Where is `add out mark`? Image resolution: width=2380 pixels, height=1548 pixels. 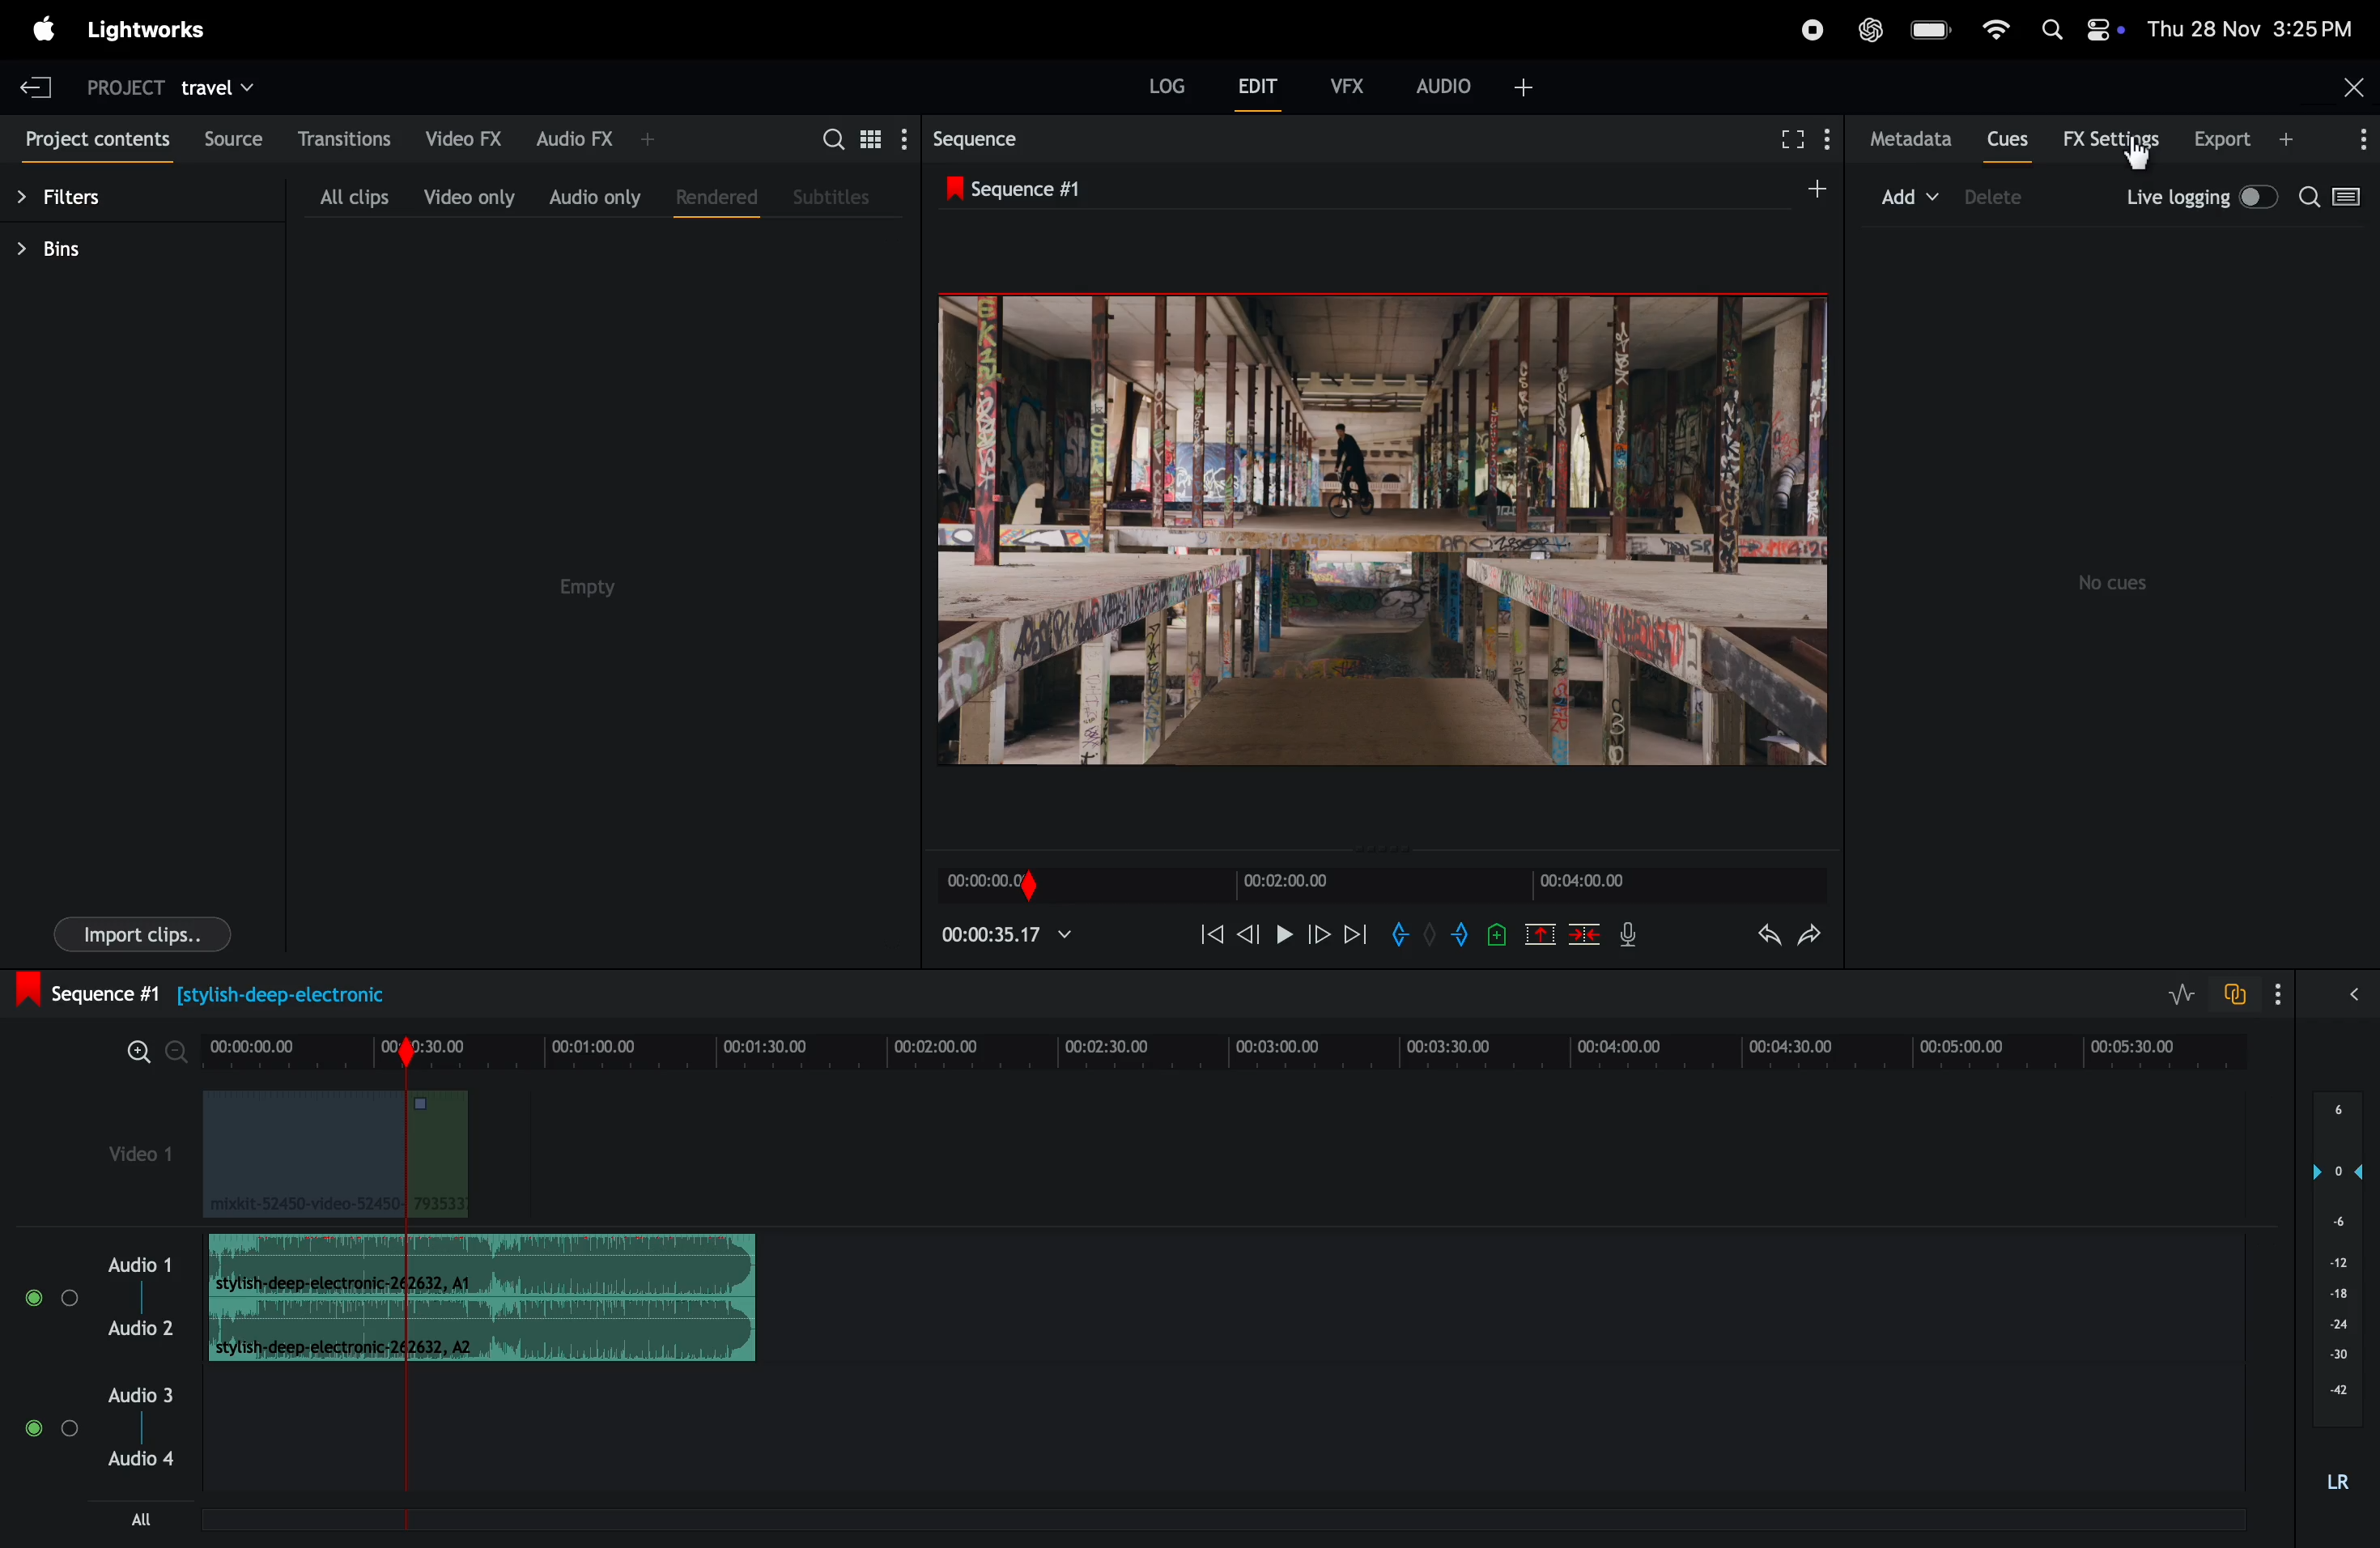
add out mark is located at coordinates (1463, 933).